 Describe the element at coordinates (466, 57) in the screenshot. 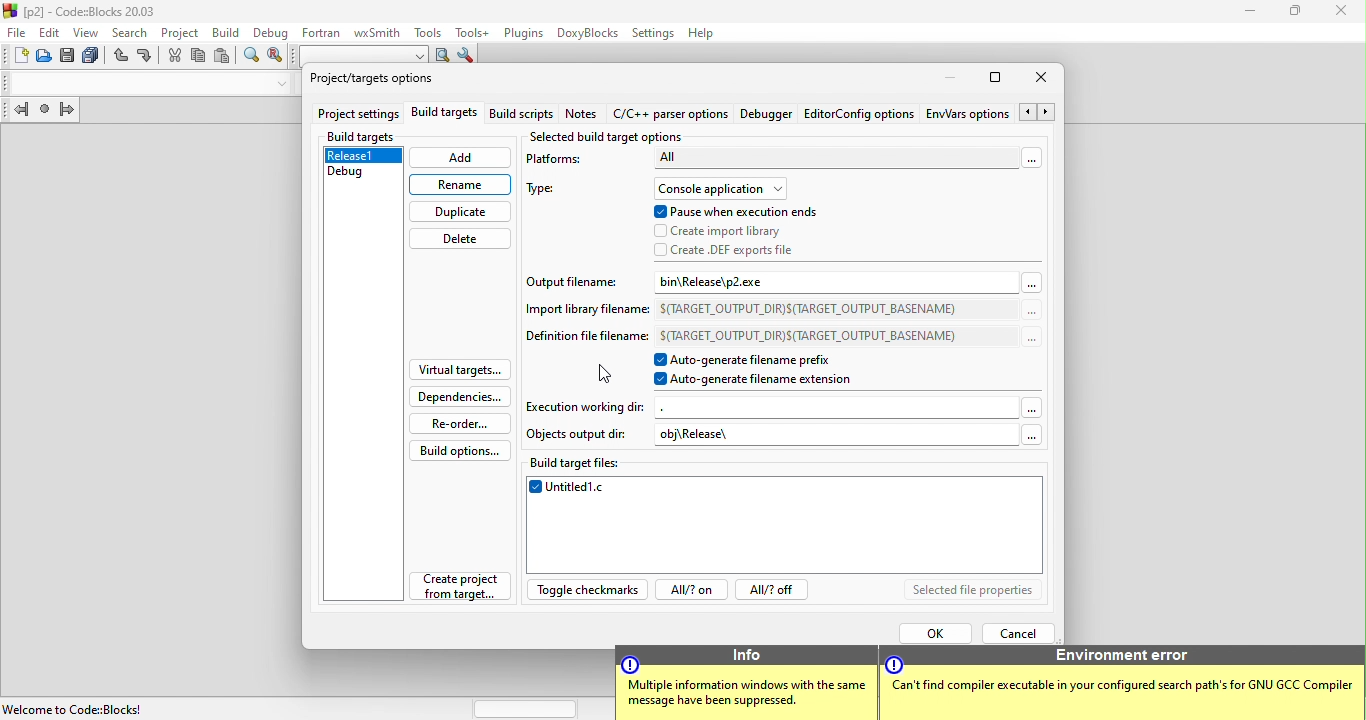

I see `show options window` at that location.